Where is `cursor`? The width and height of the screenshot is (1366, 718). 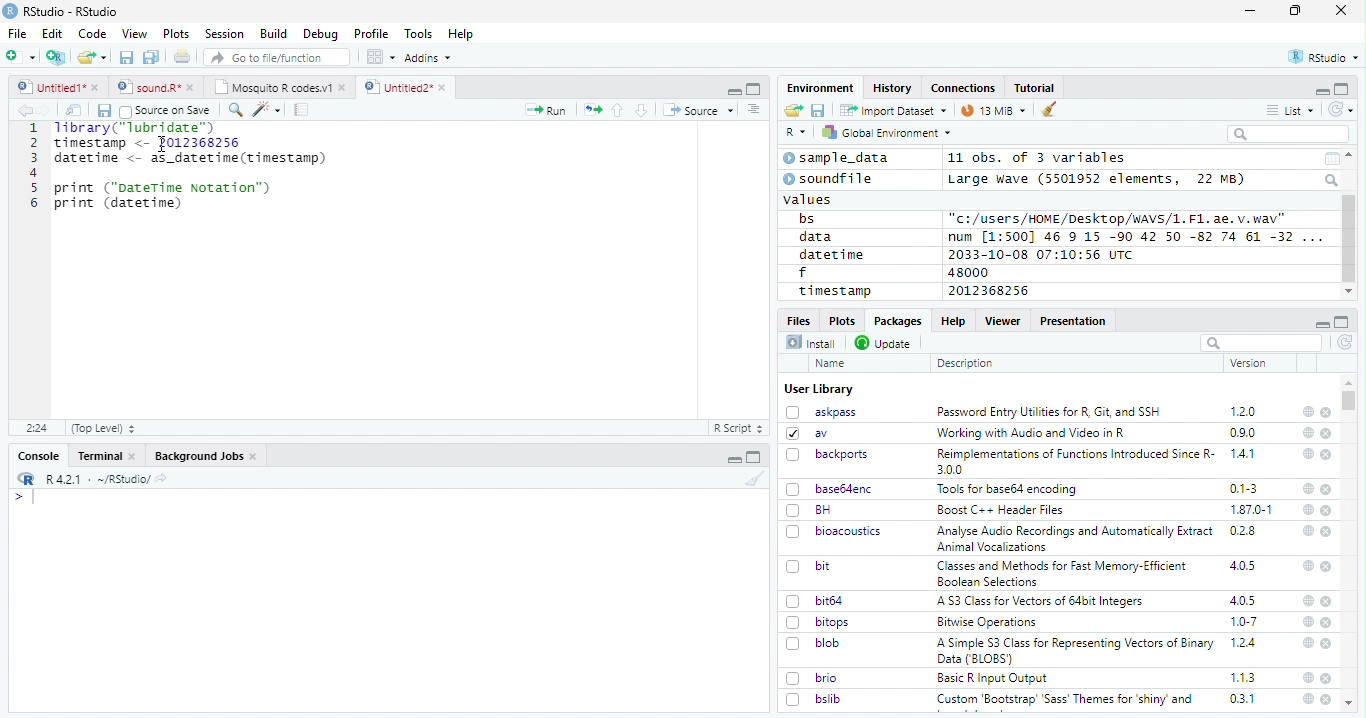
cursor is located at coordinates (166, 143).